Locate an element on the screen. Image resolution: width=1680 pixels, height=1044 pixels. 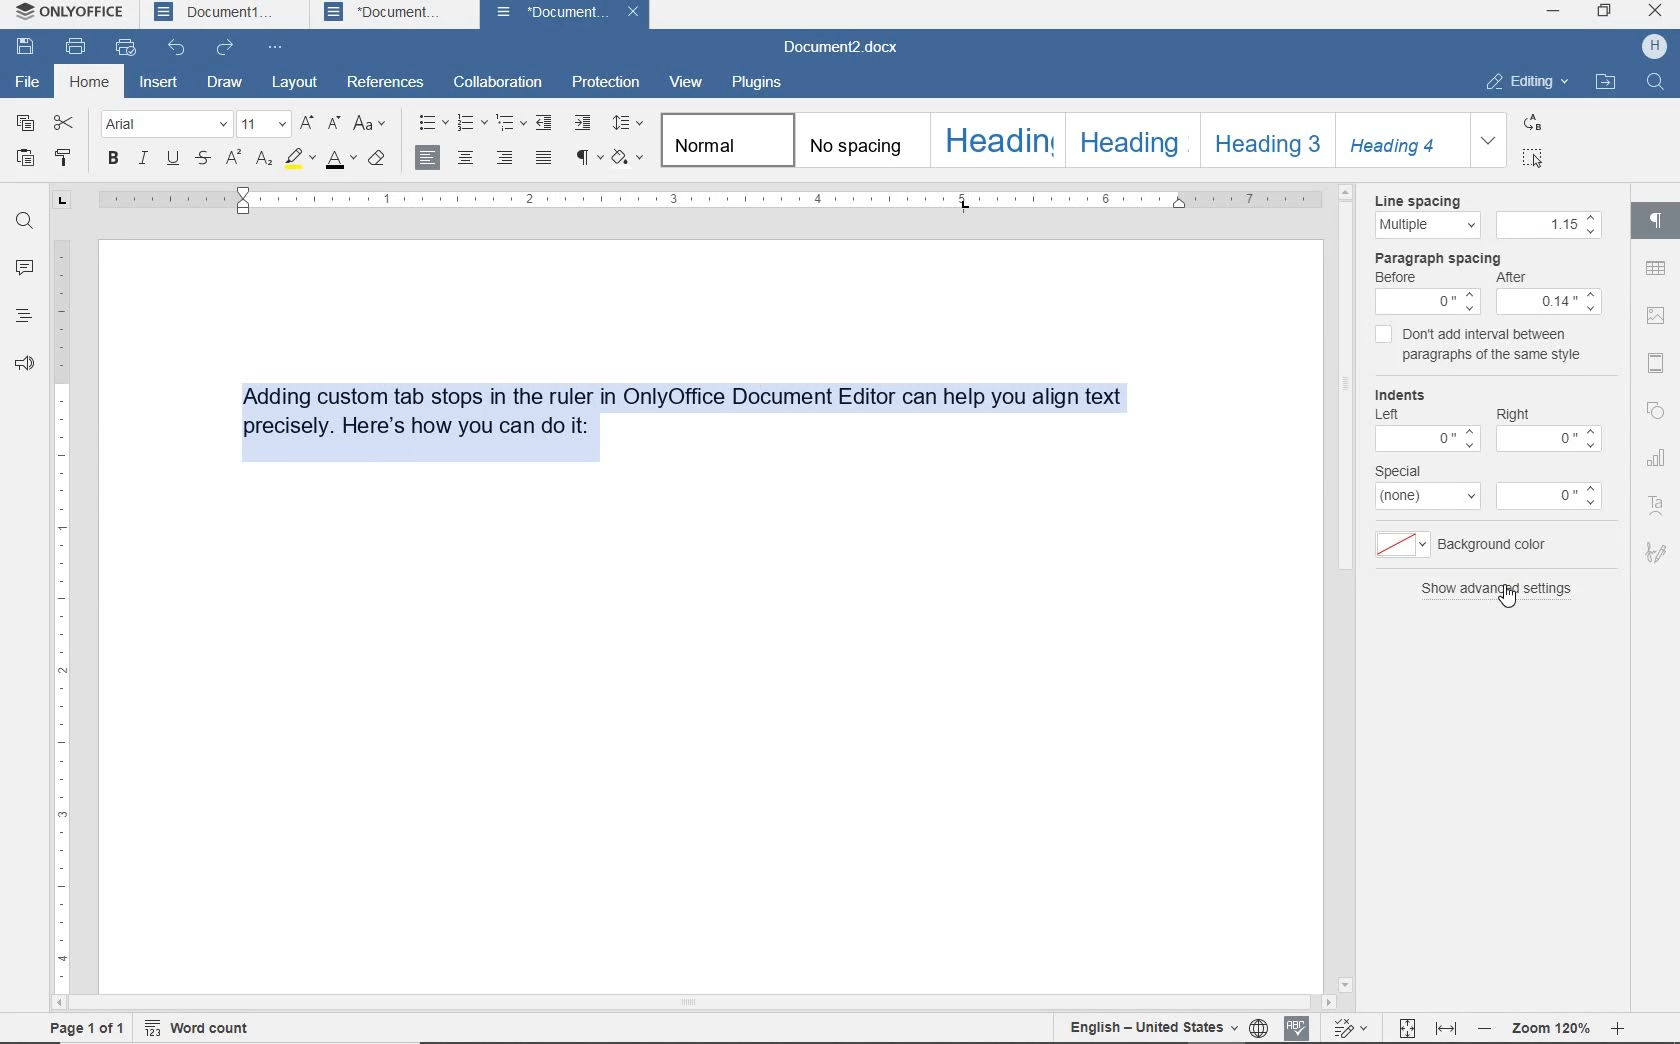
plugins is located at coordinates (761, 85).